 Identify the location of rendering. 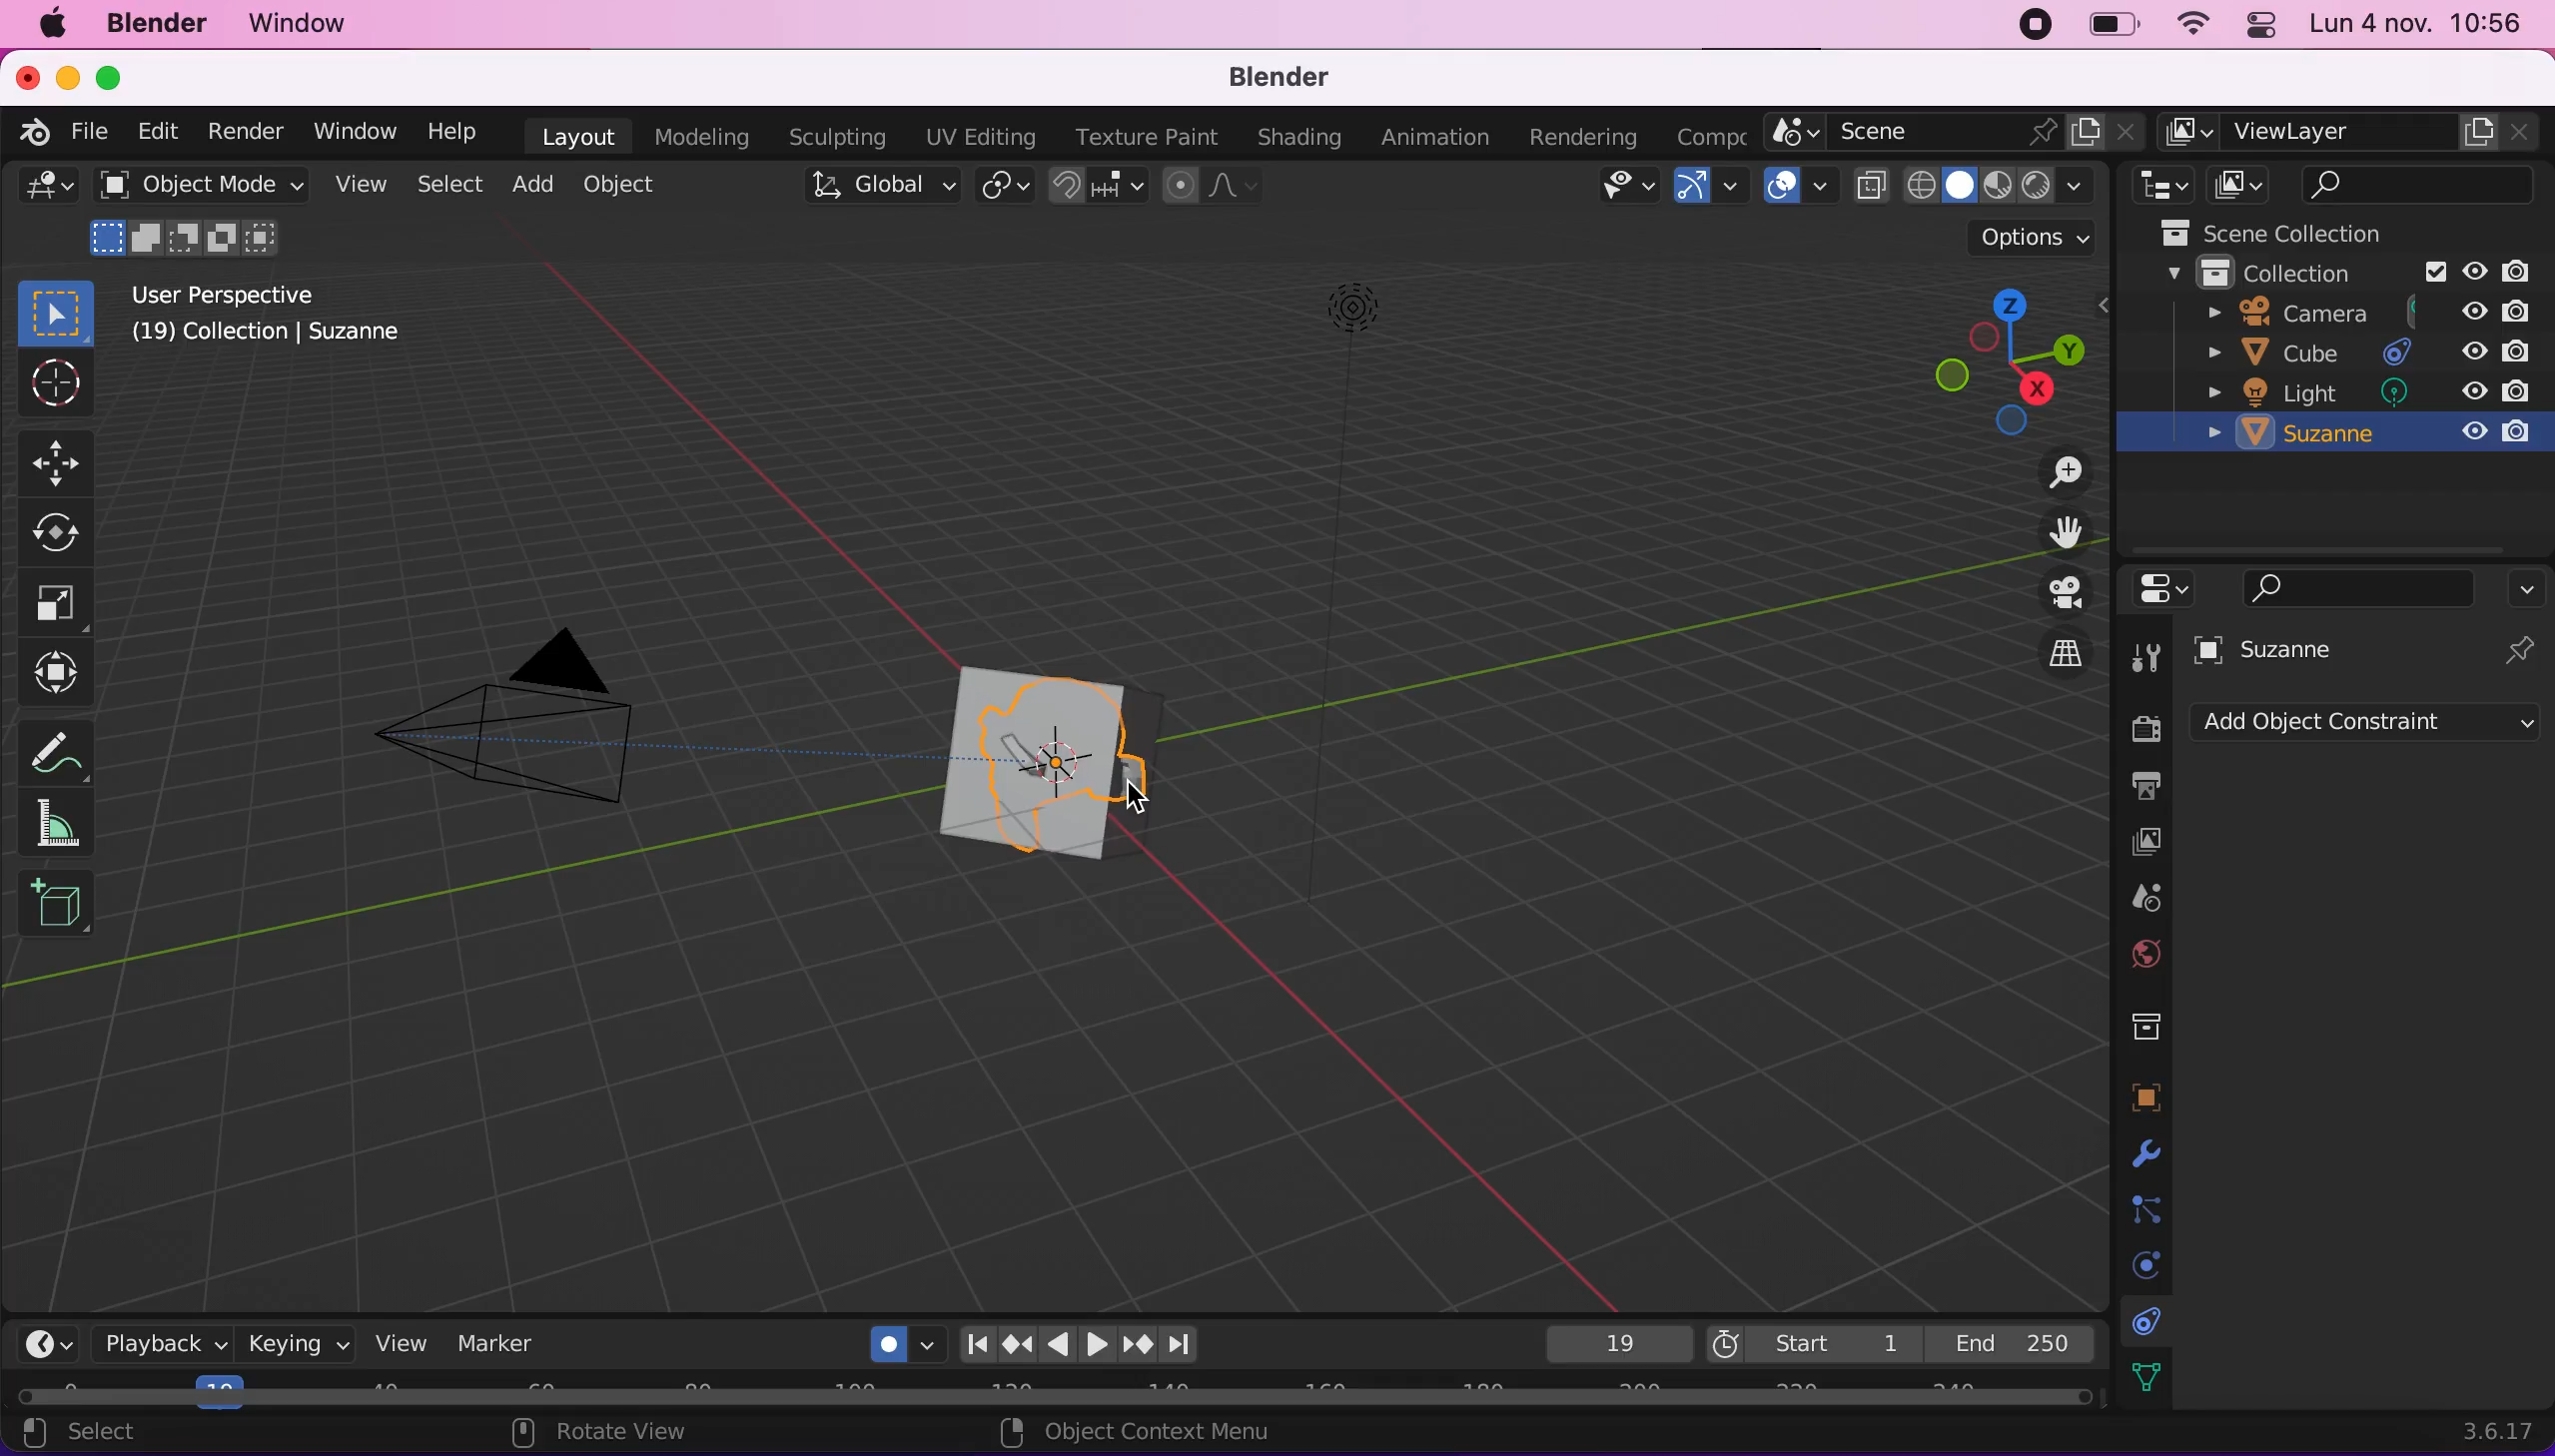
(1584, 132).